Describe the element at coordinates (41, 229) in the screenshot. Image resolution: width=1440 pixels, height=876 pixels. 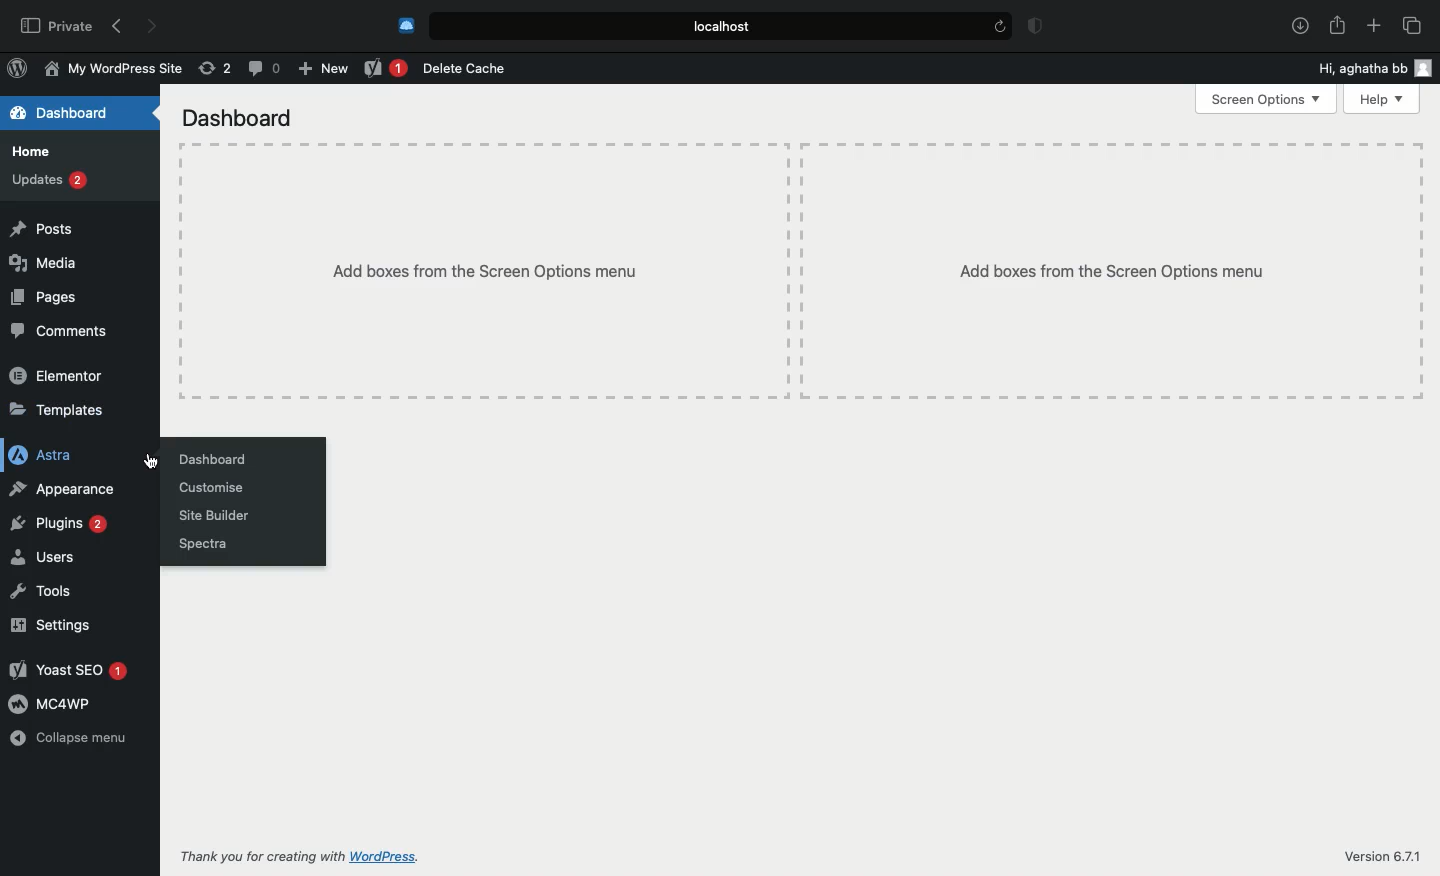
I see `Posts` at that location.